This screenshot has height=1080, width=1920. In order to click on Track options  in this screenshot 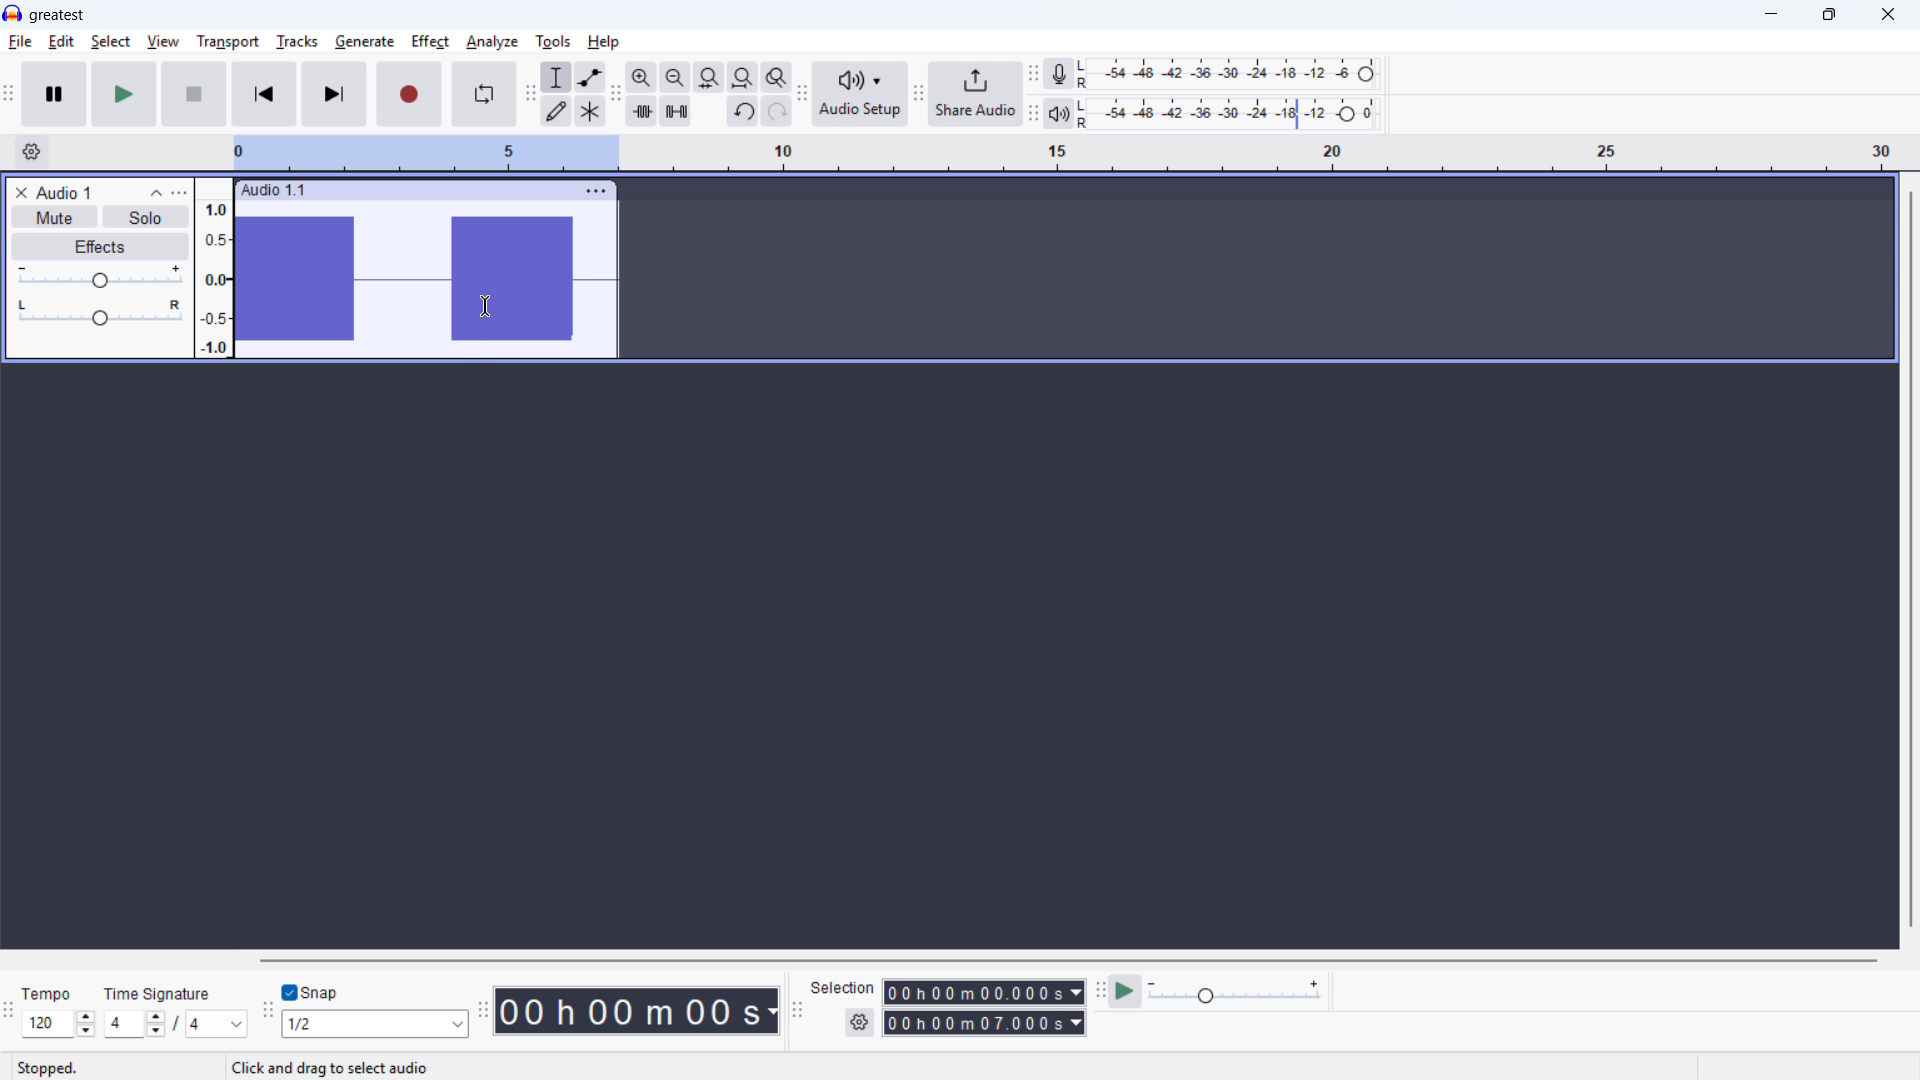, I will do `click(597, 191)`.